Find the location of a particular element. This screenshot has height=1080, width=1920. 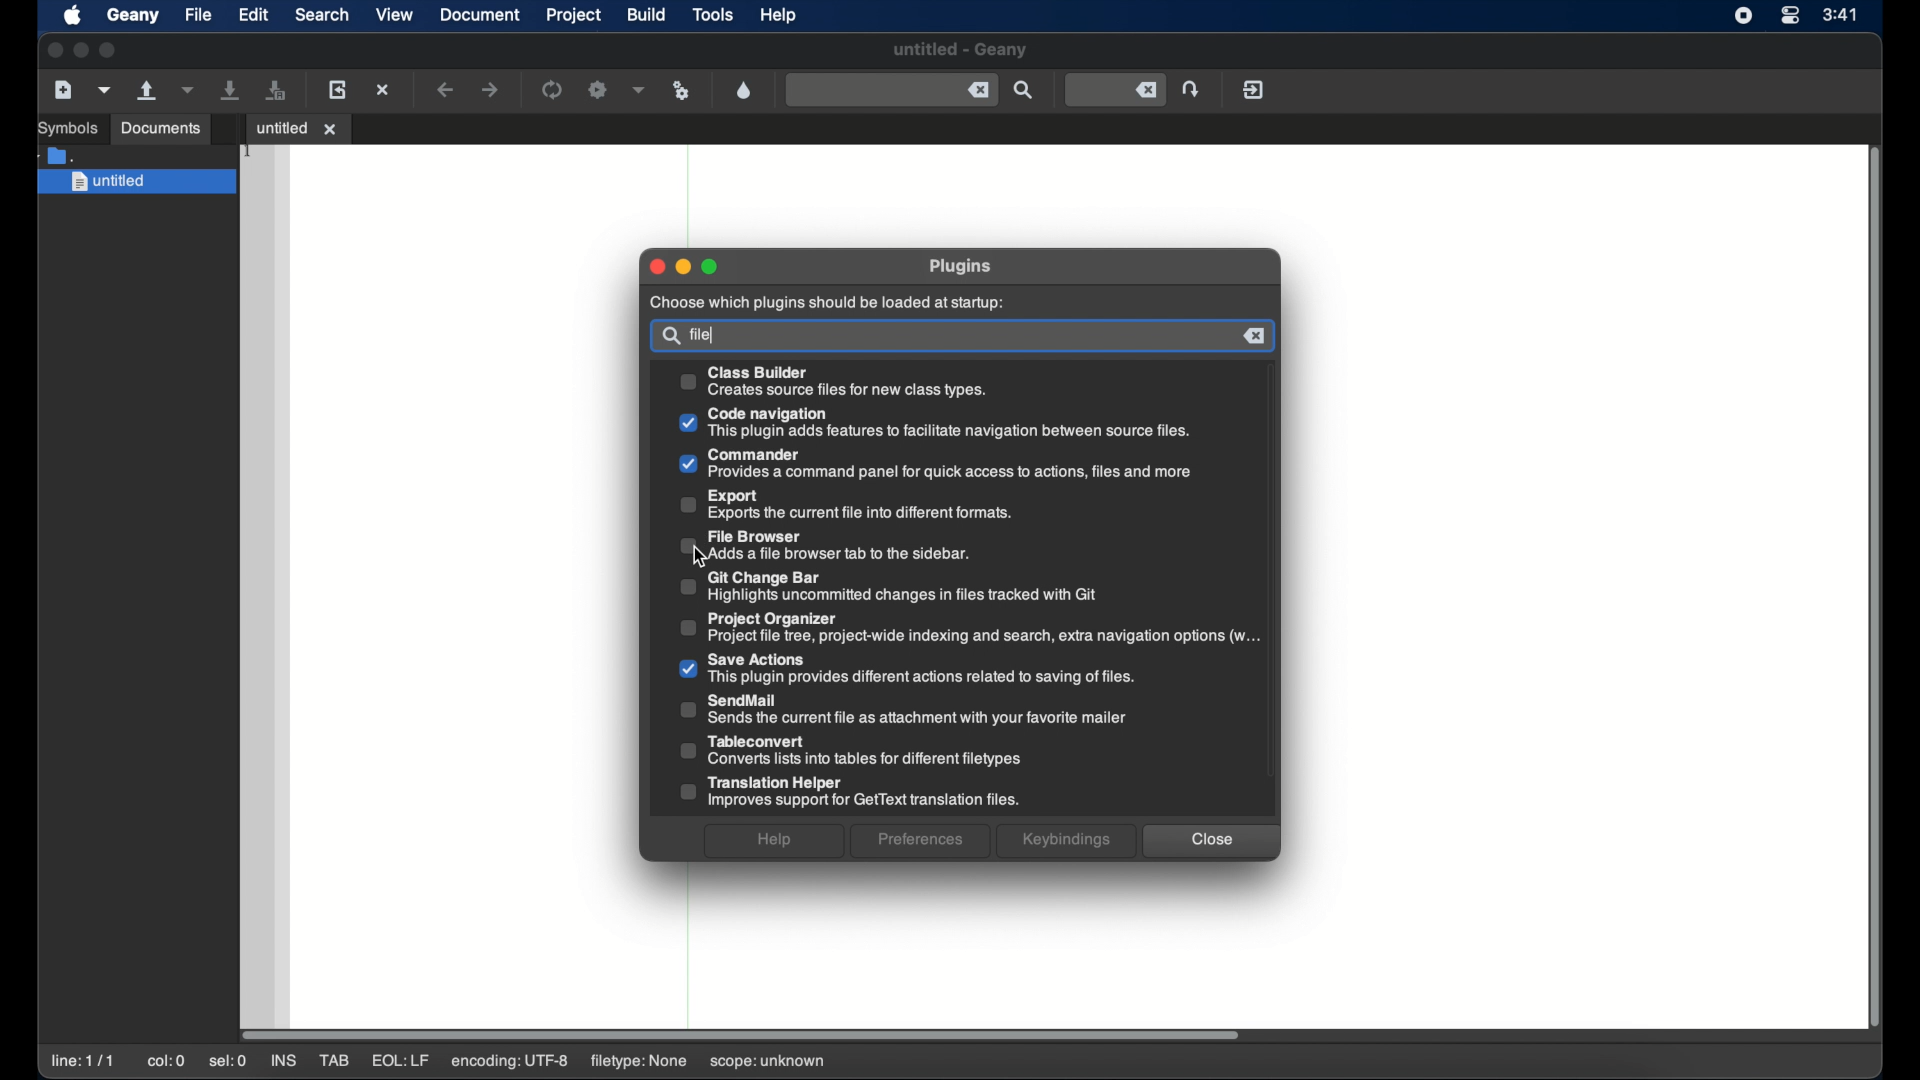

 is located at coordinates (922, 842).